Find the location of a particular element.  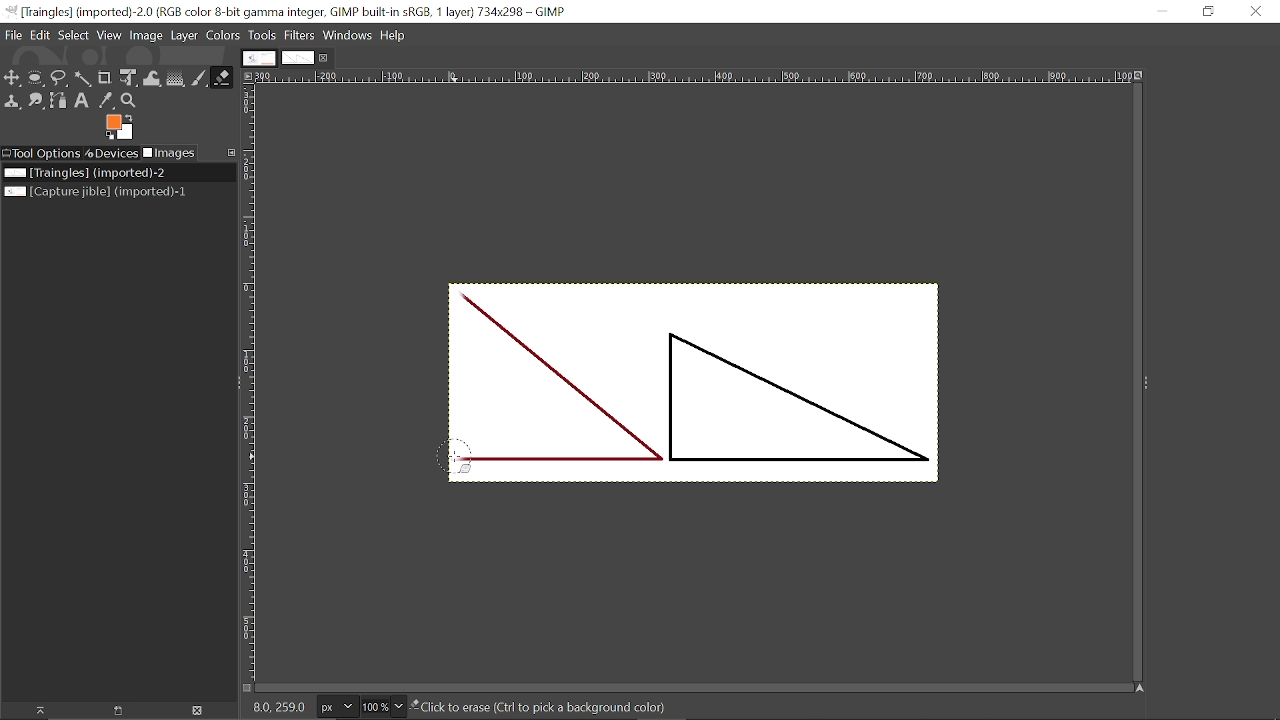

Current window is located at coordinates (294, 11).